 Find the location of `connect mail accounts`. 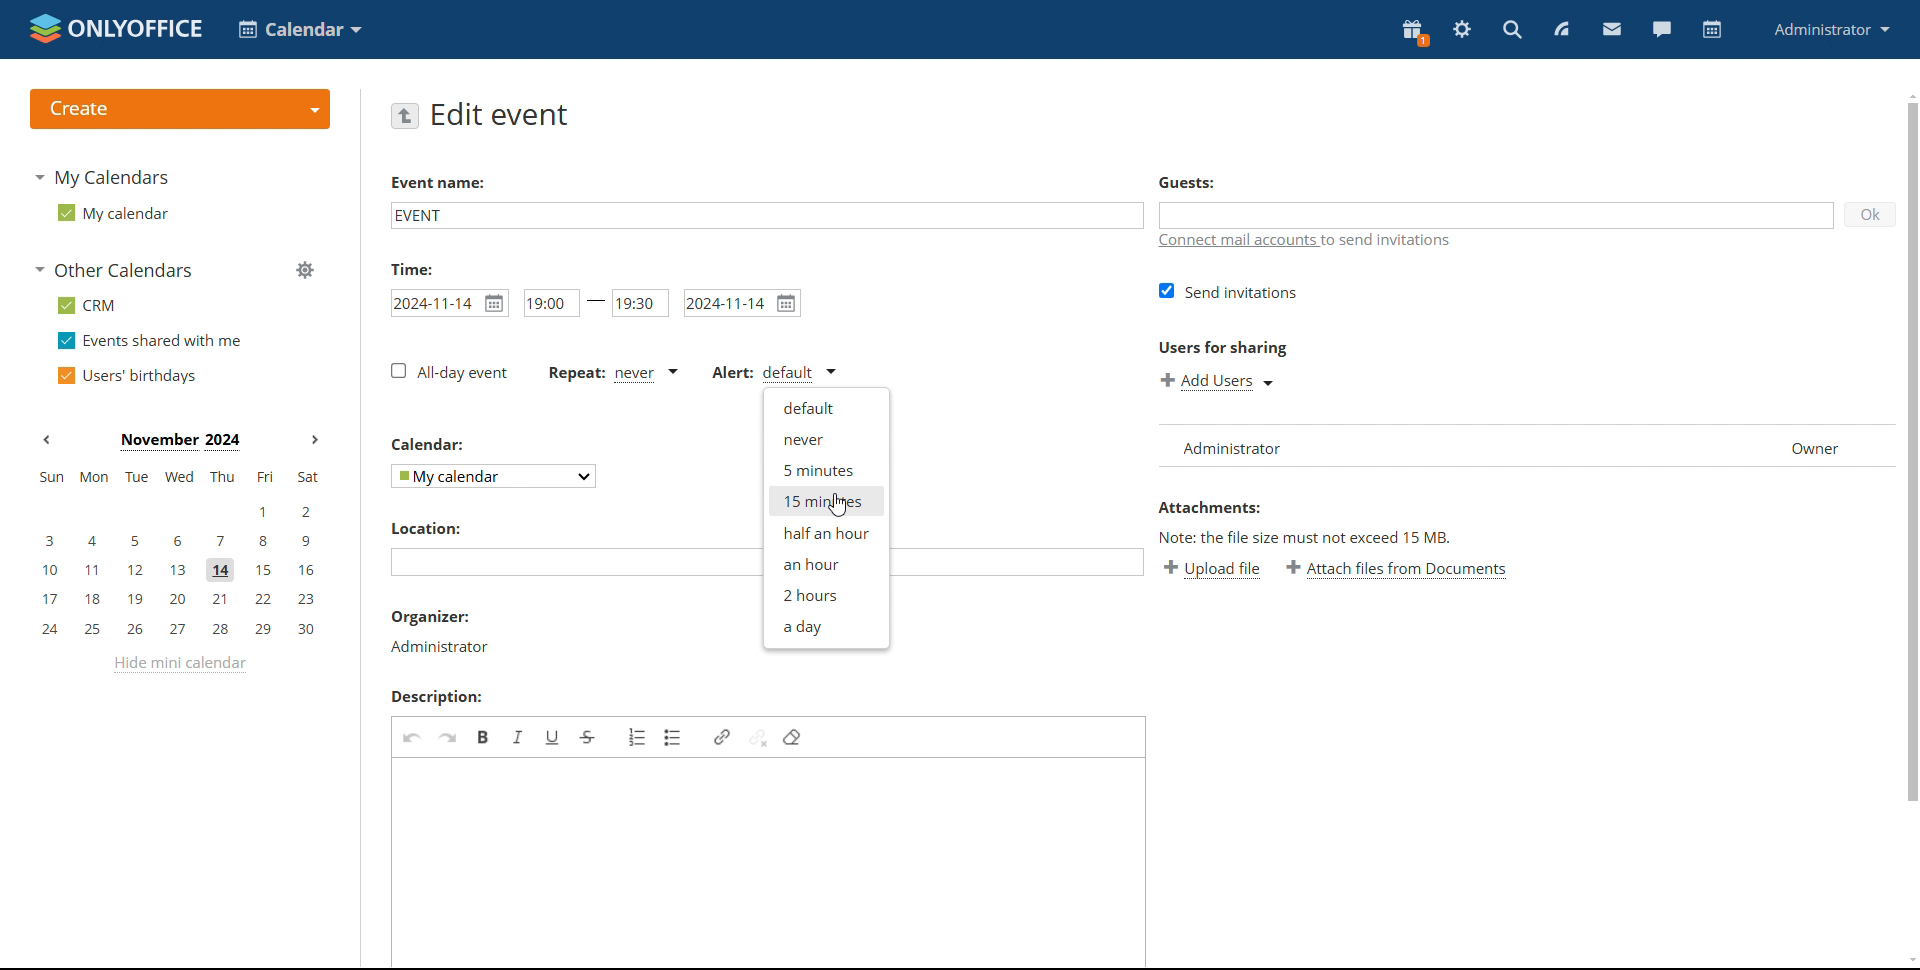

connect mail accounts is located at coordinates (1311, 241).